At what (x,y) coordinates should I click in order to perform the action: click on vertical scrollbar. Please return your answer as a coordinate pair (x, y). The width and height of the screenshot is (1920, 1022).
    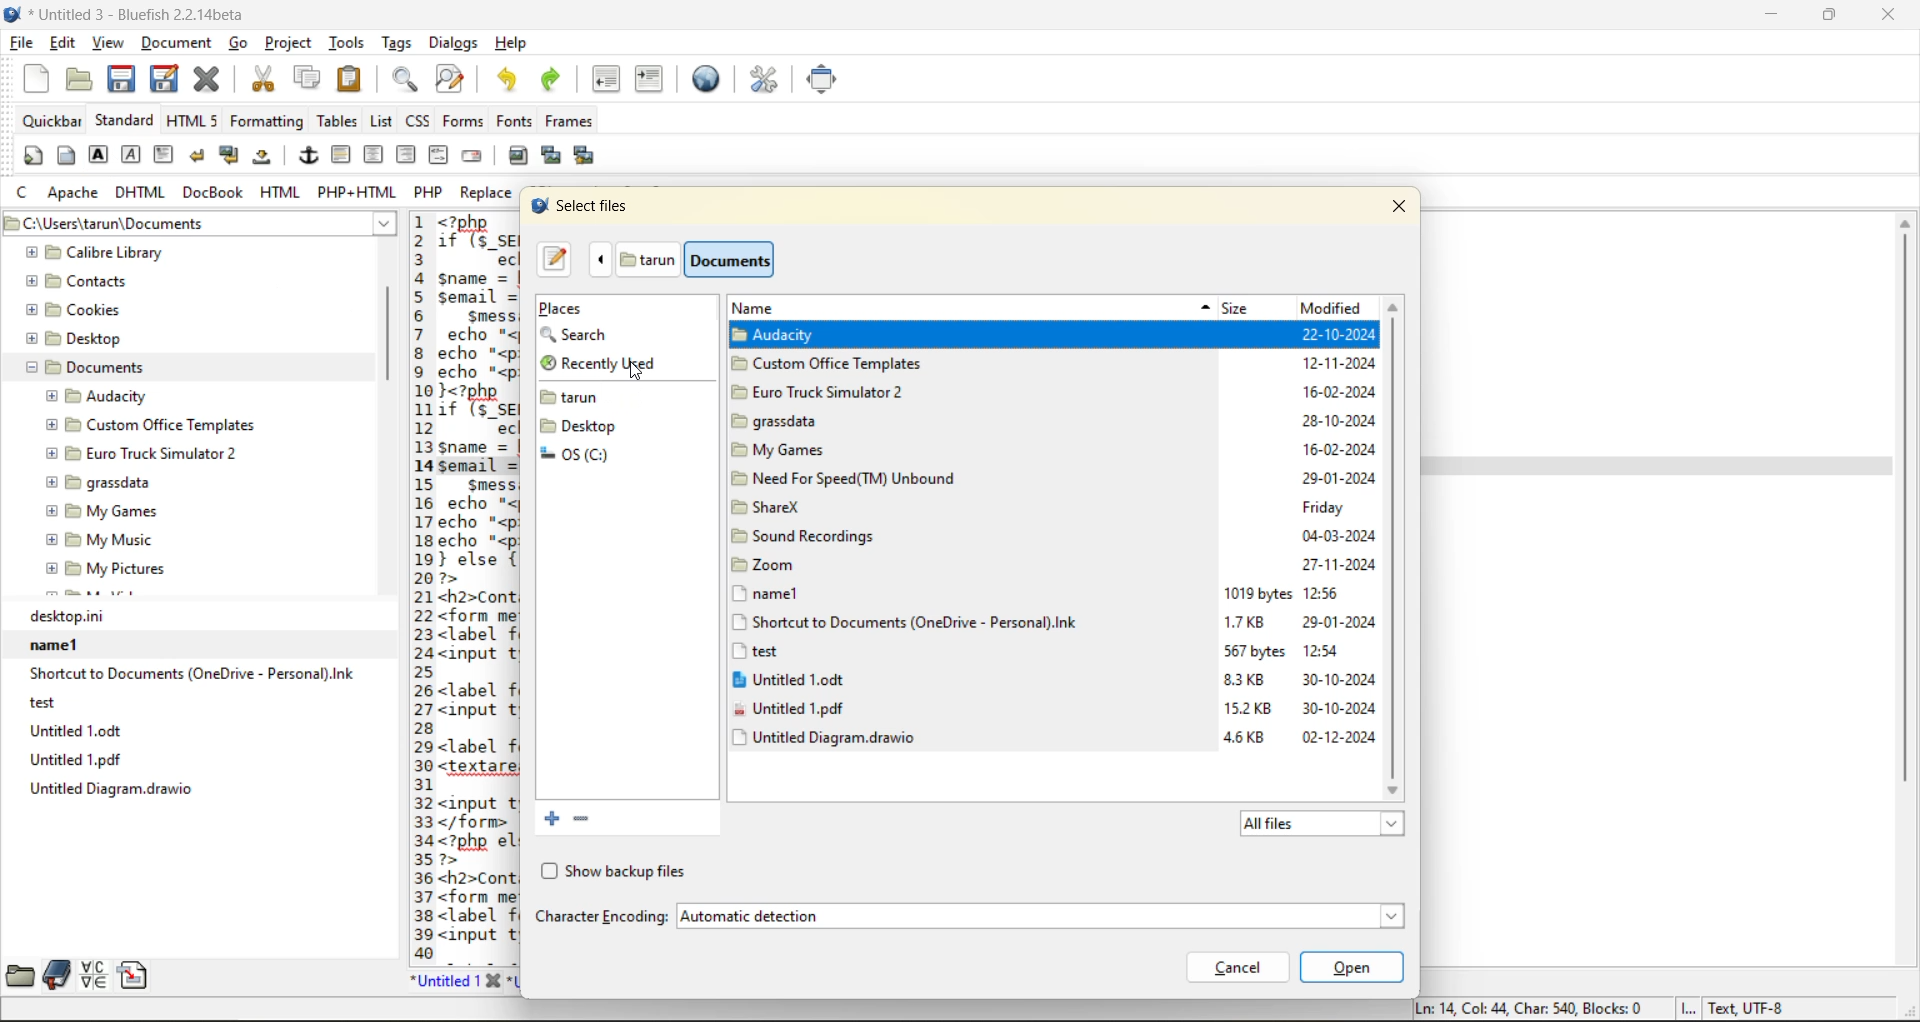
    Looking at the image, I should click on (1399, 546).